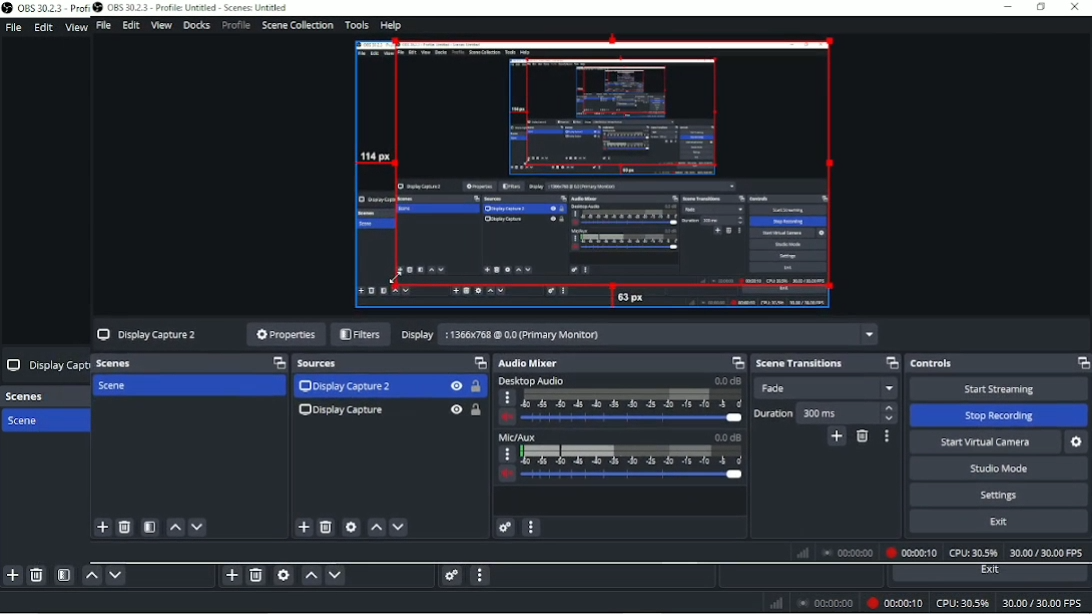 This screenshot has width=1092, height=614. What do you see at coordinates (239, 25) in the screenshot?
I see `Profile` at bounding box center [239, 25].